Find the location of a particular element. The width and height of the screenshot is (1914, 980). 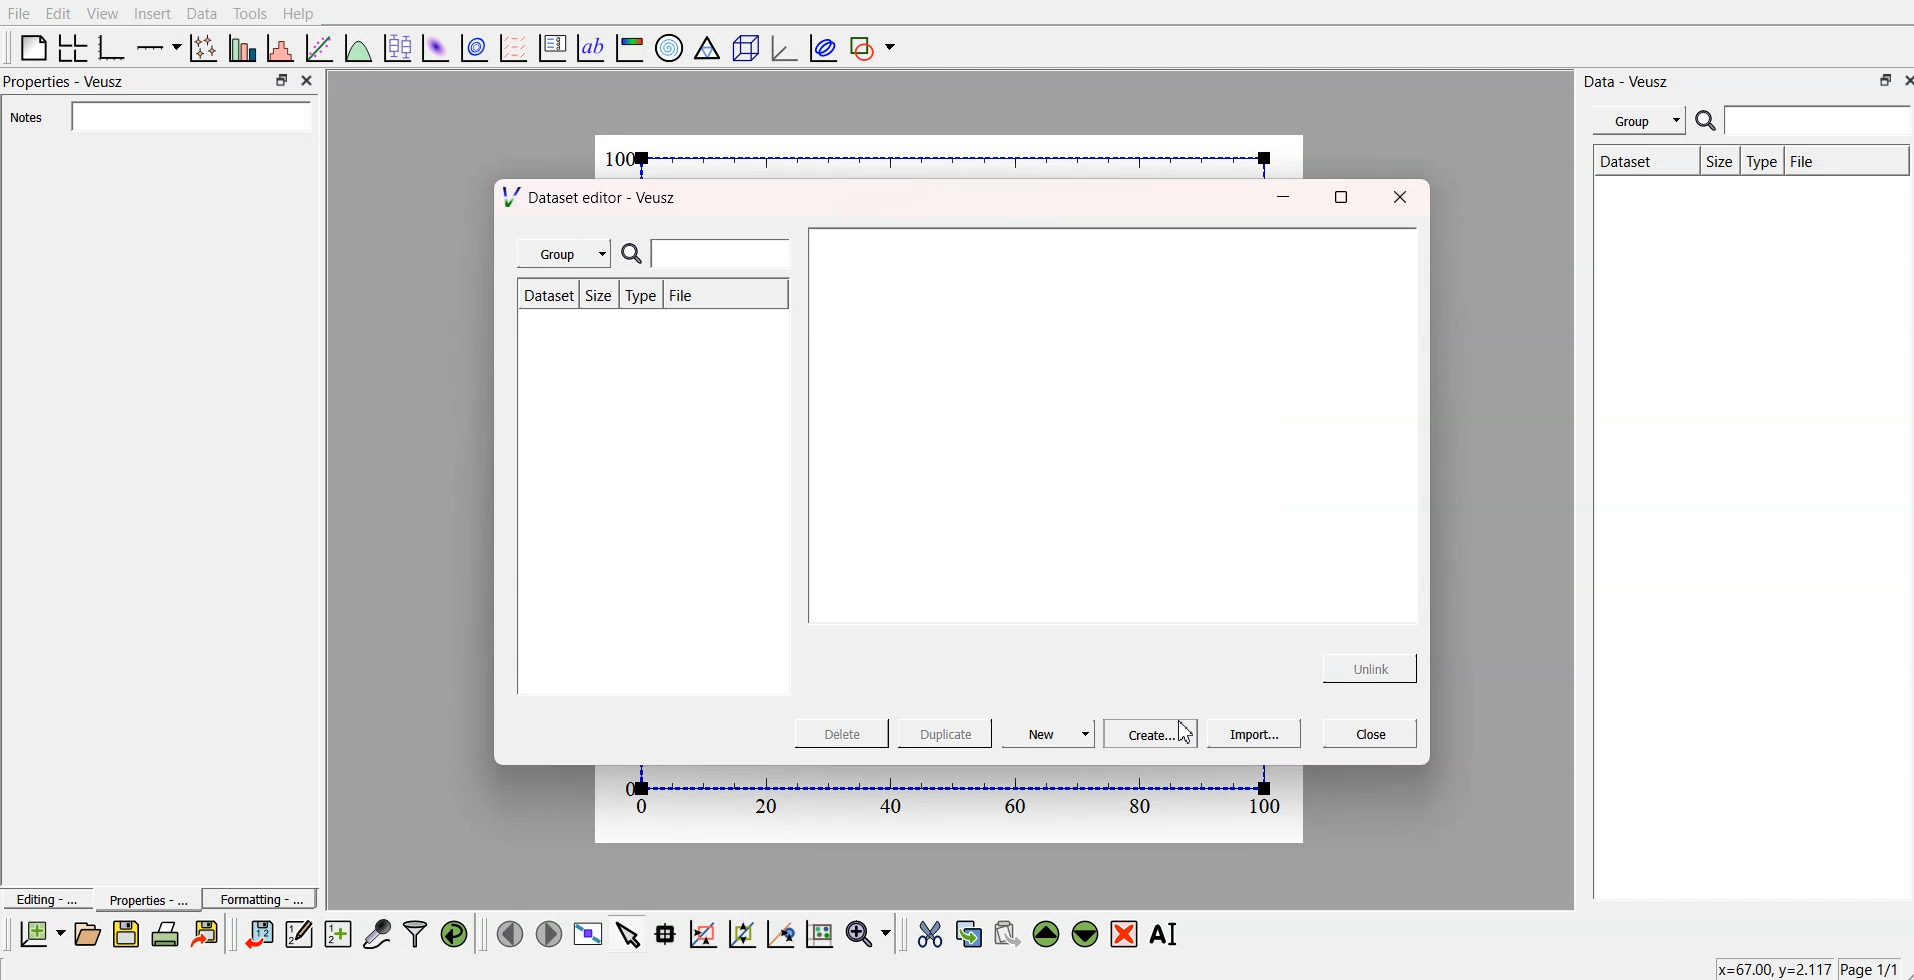

ternary graph is located at coordinates (708, 46).